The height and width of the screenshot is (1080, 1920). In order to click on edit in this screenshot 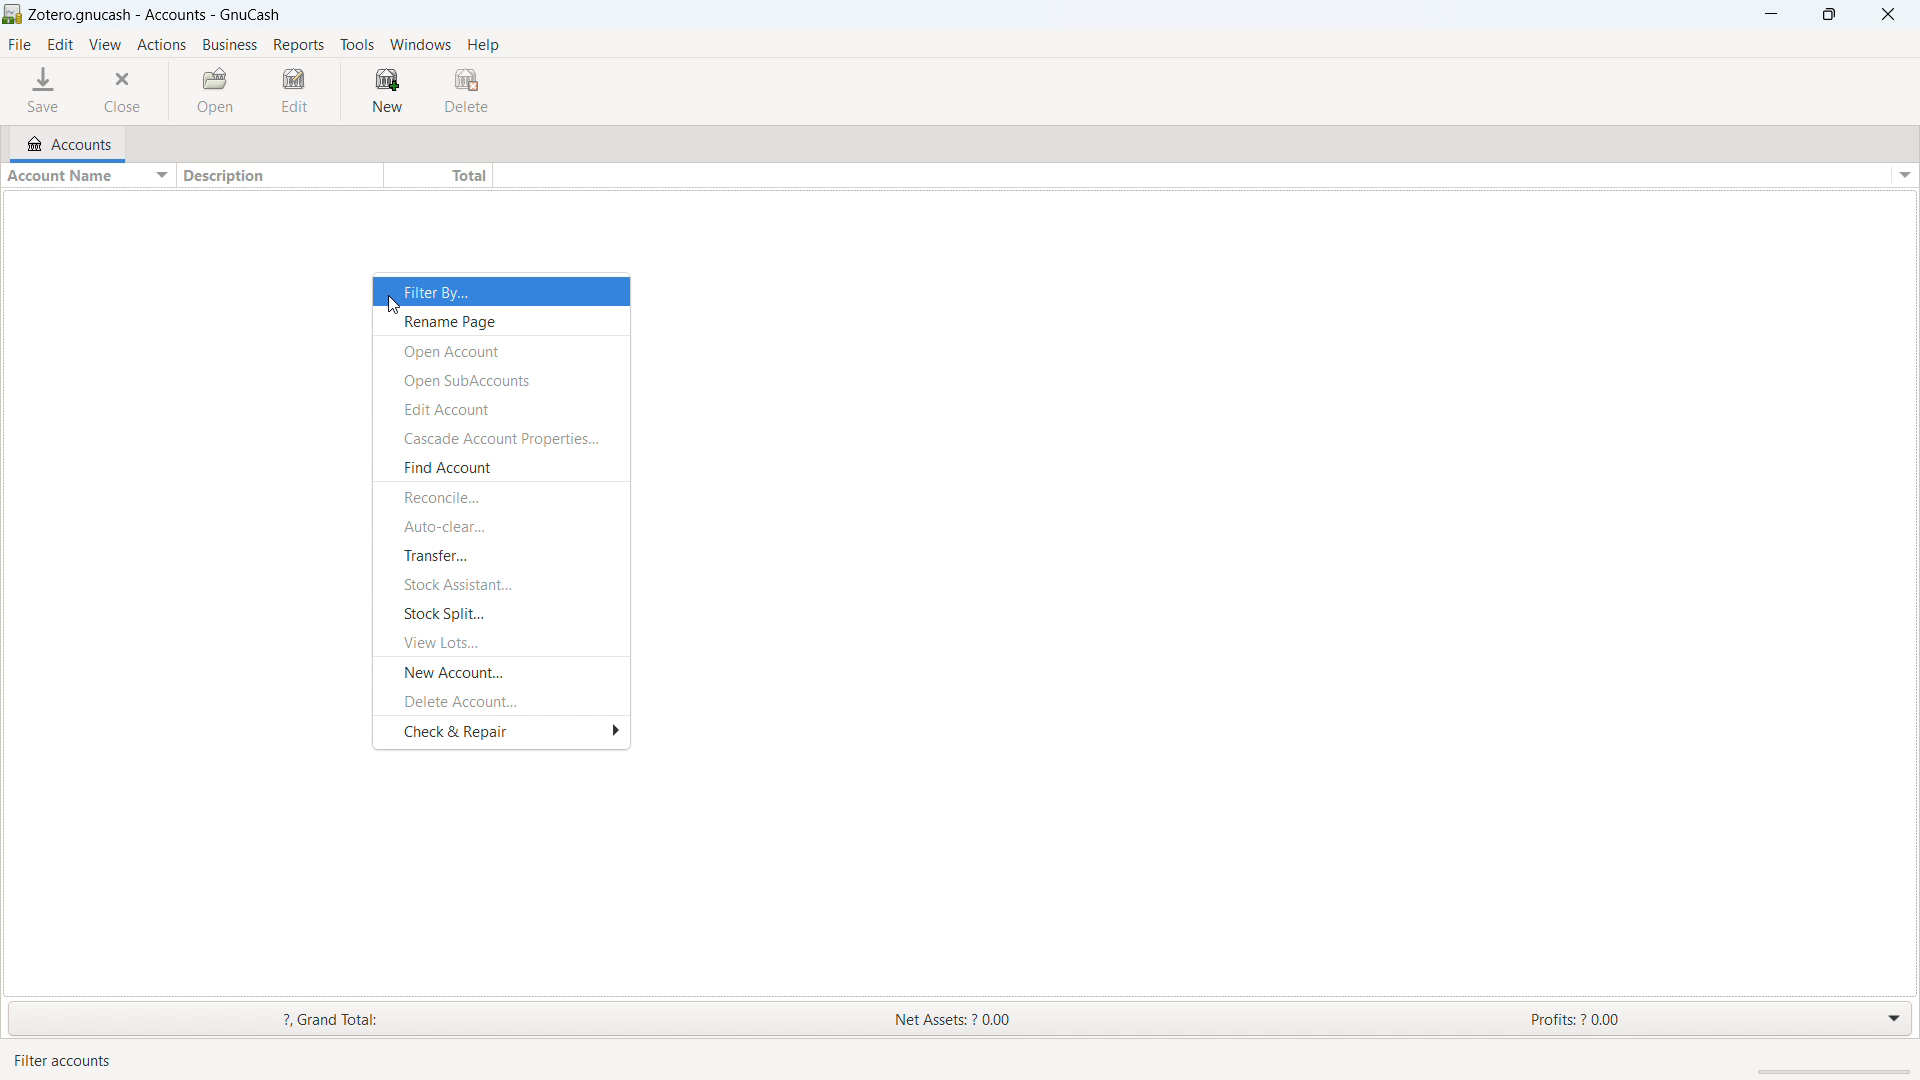, I will do `click(297, 90)`.